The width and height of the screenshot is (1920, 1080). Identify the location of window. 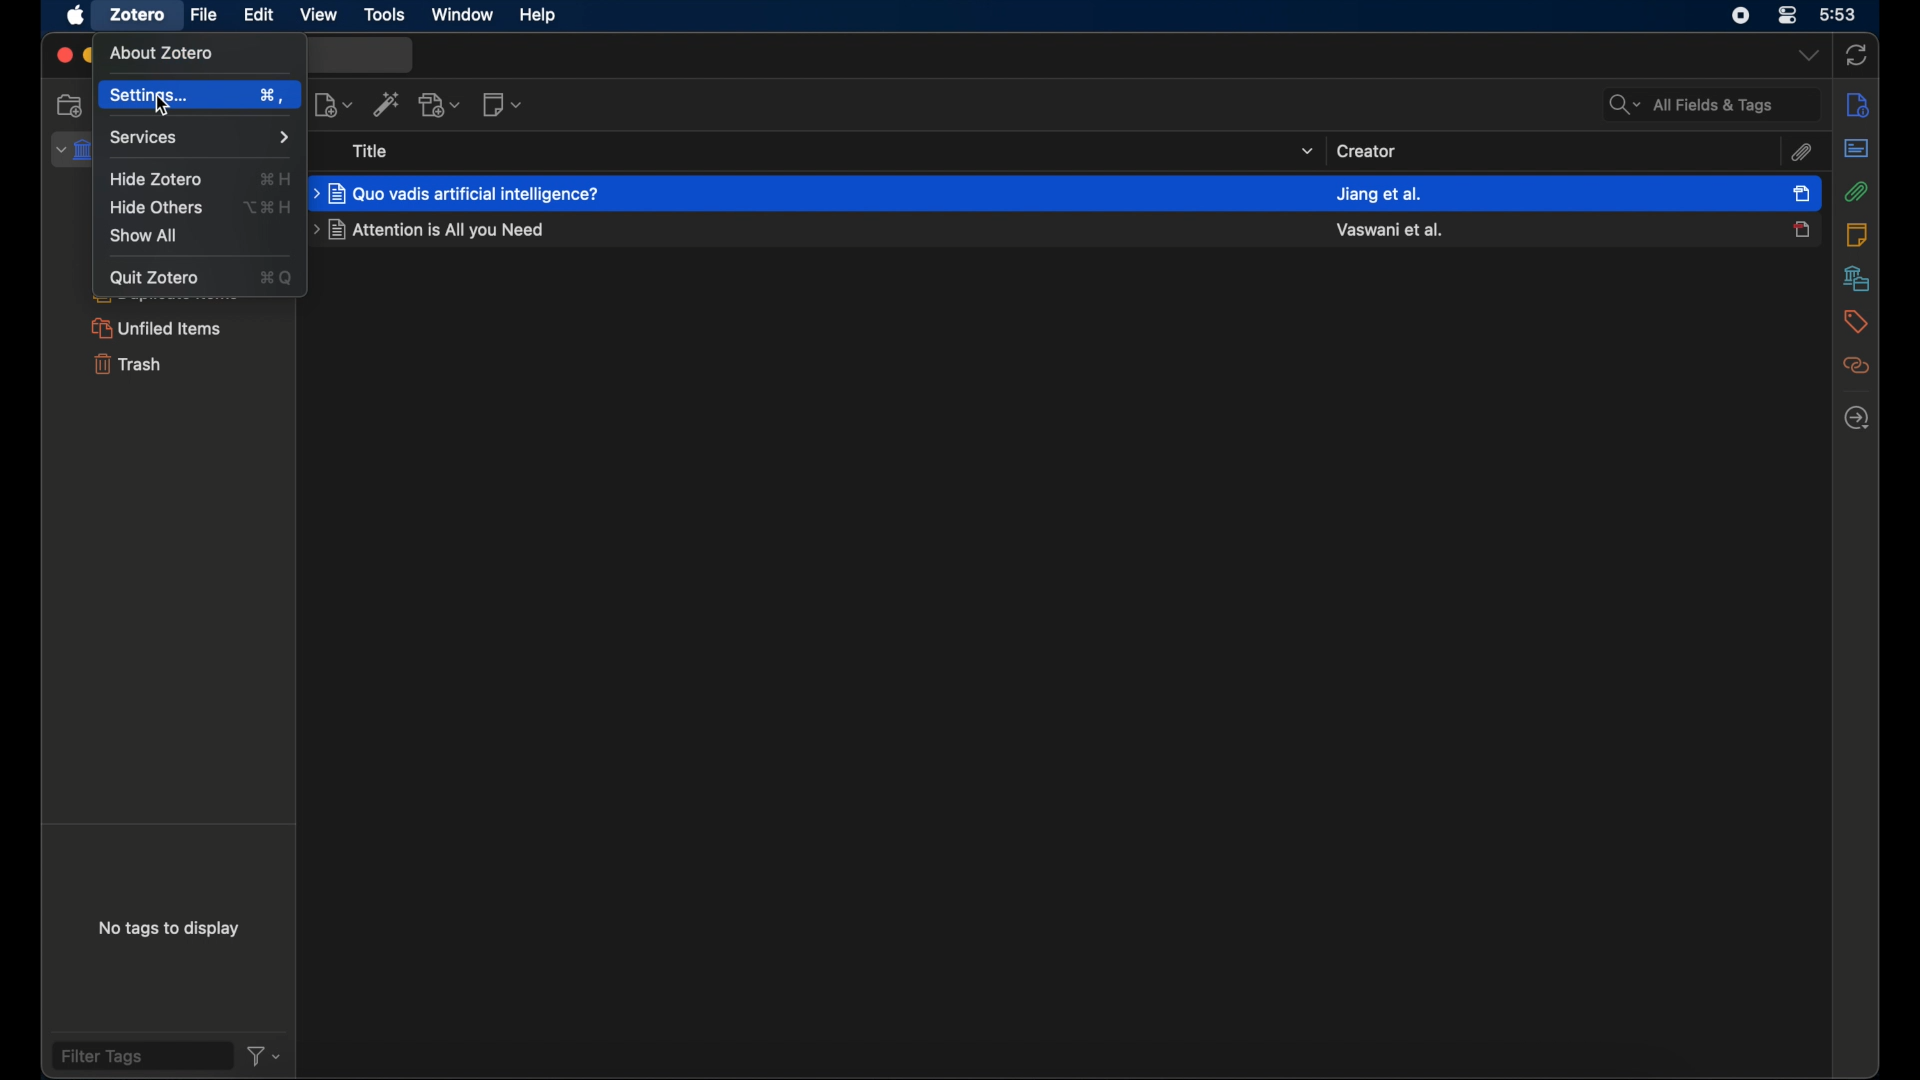
(462, 15).